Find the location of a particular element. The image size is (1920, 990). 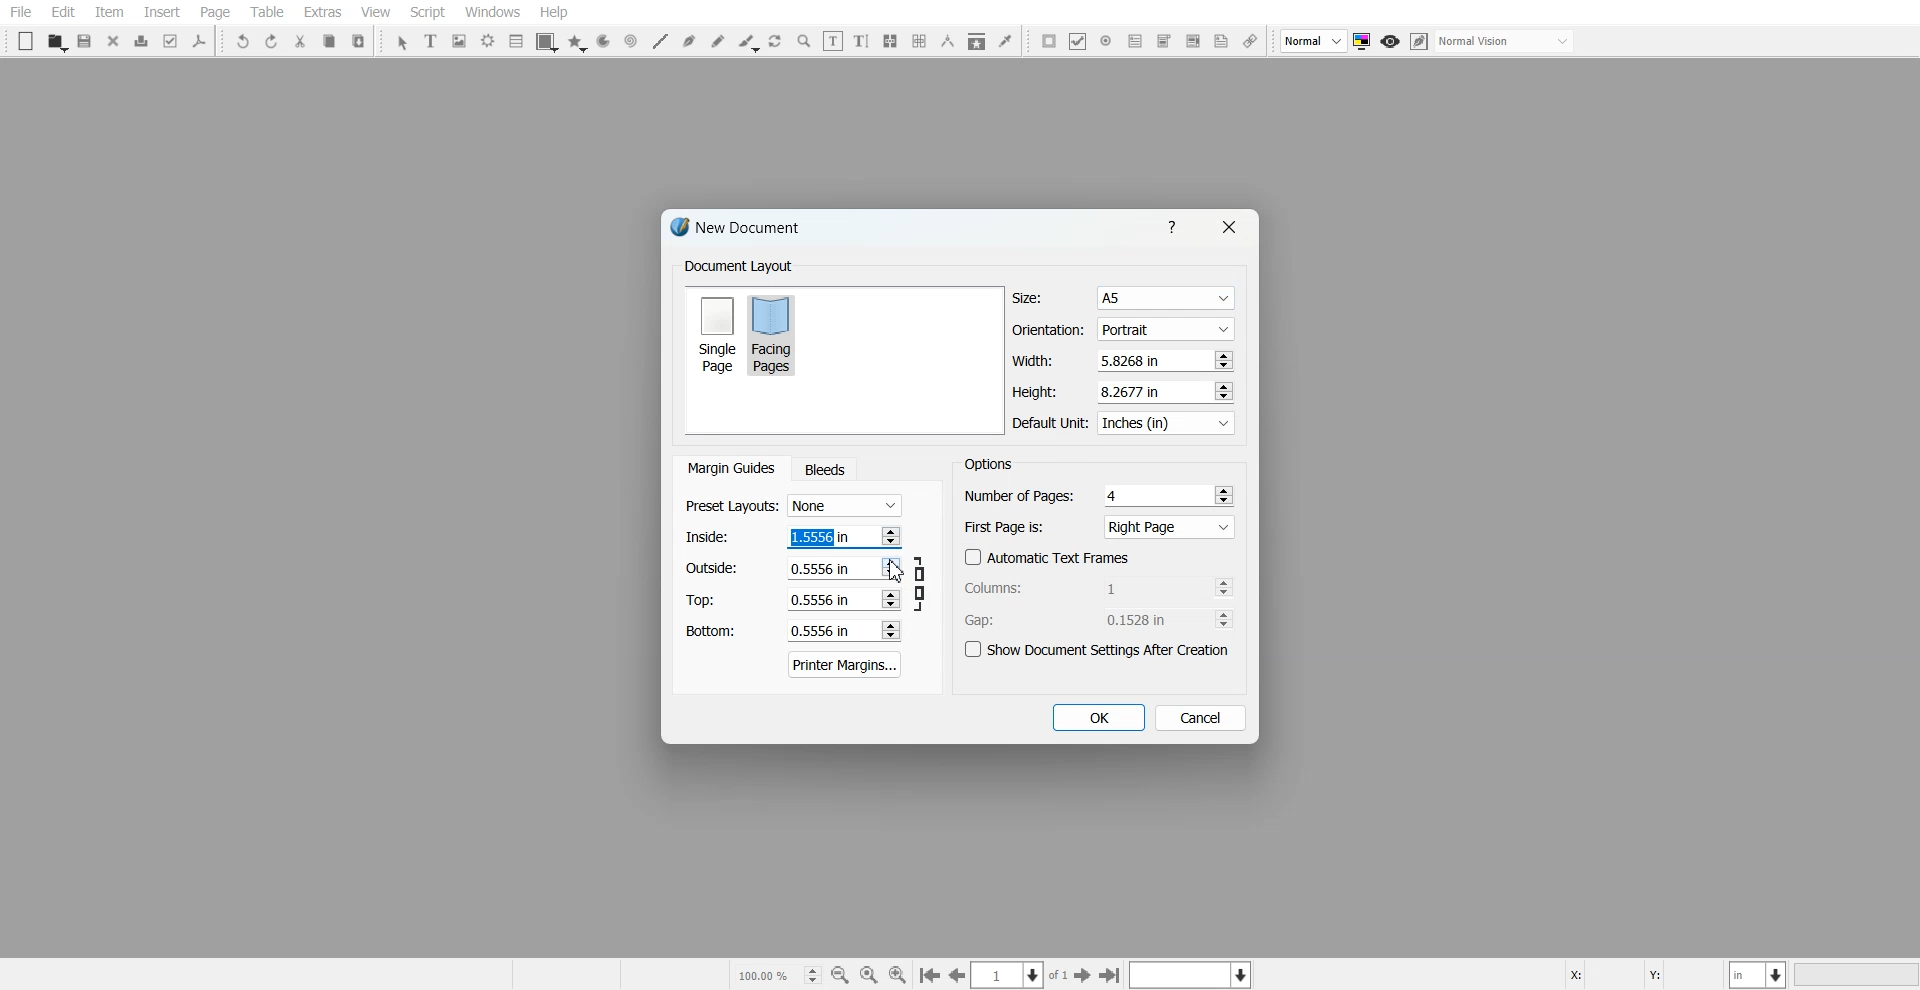

Edit Text is located at coordinates (861, 41).